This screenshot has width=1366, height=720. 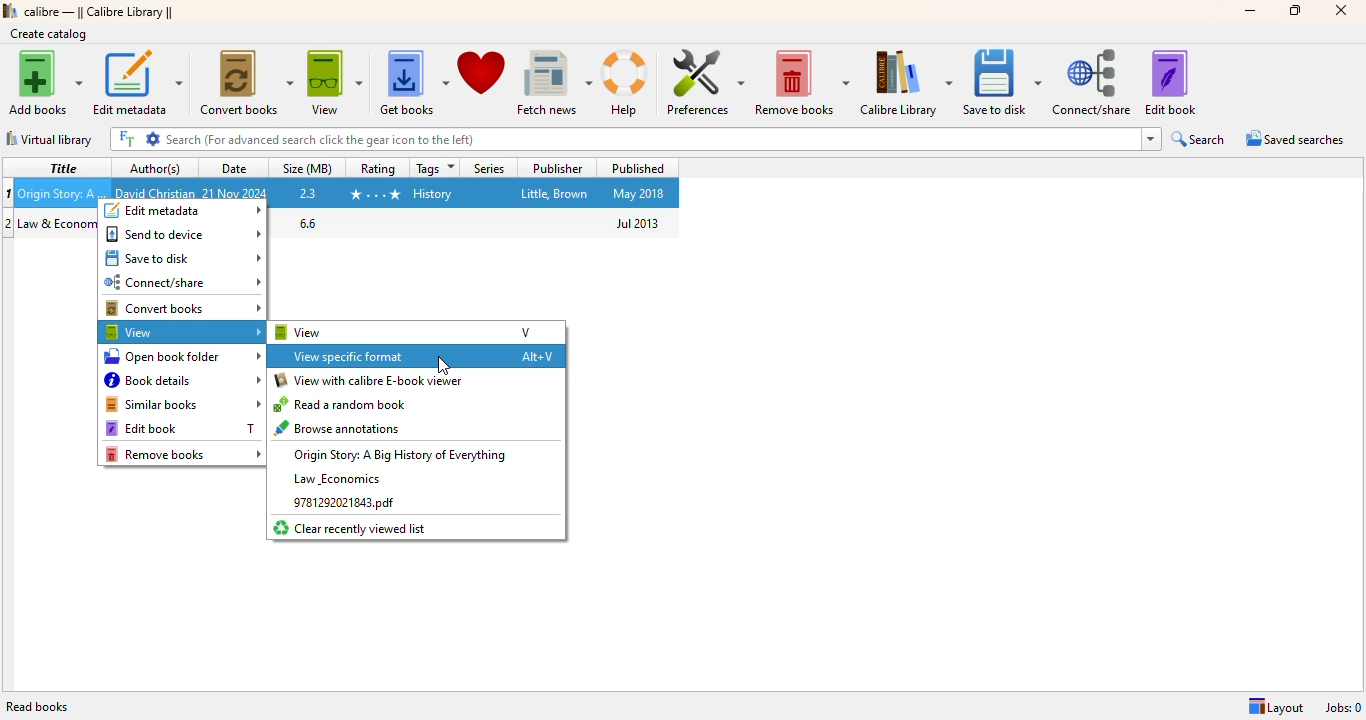 I want to click on date, so click(x=236, y=193).